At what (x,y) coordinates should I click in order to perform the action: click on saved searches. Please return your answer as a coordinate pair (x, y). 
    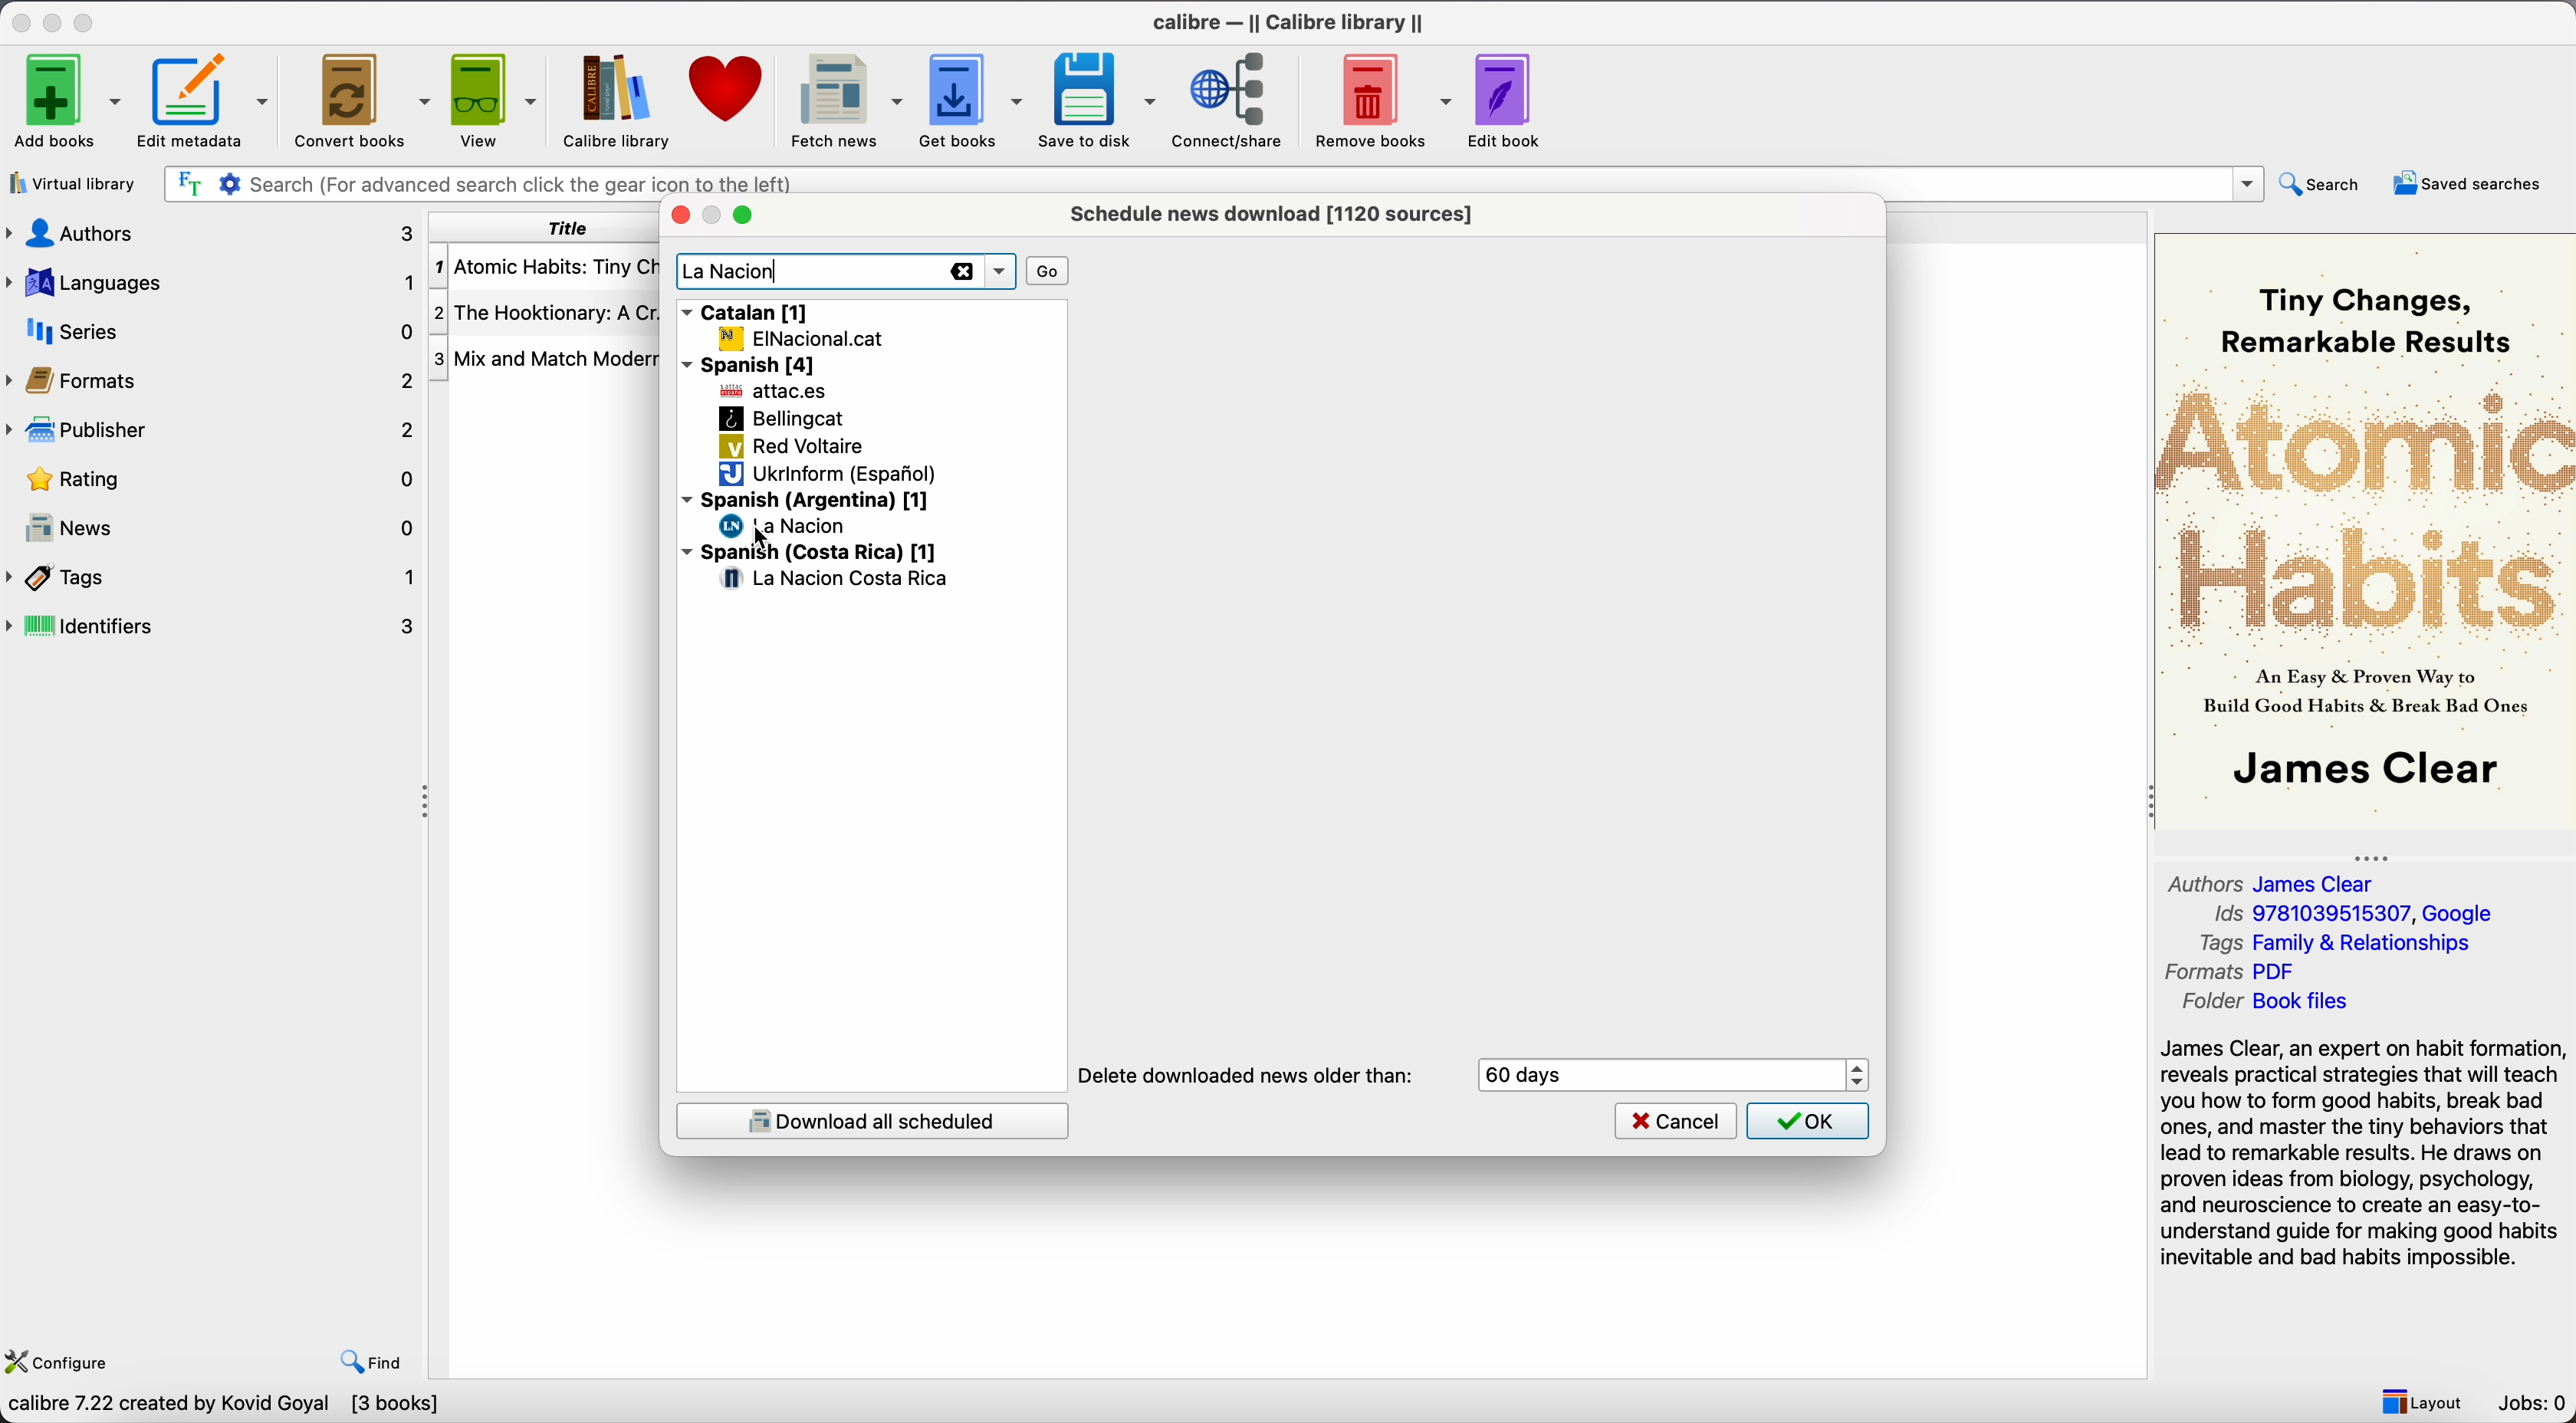
    Looking at the image, I should click on (2473, 182).